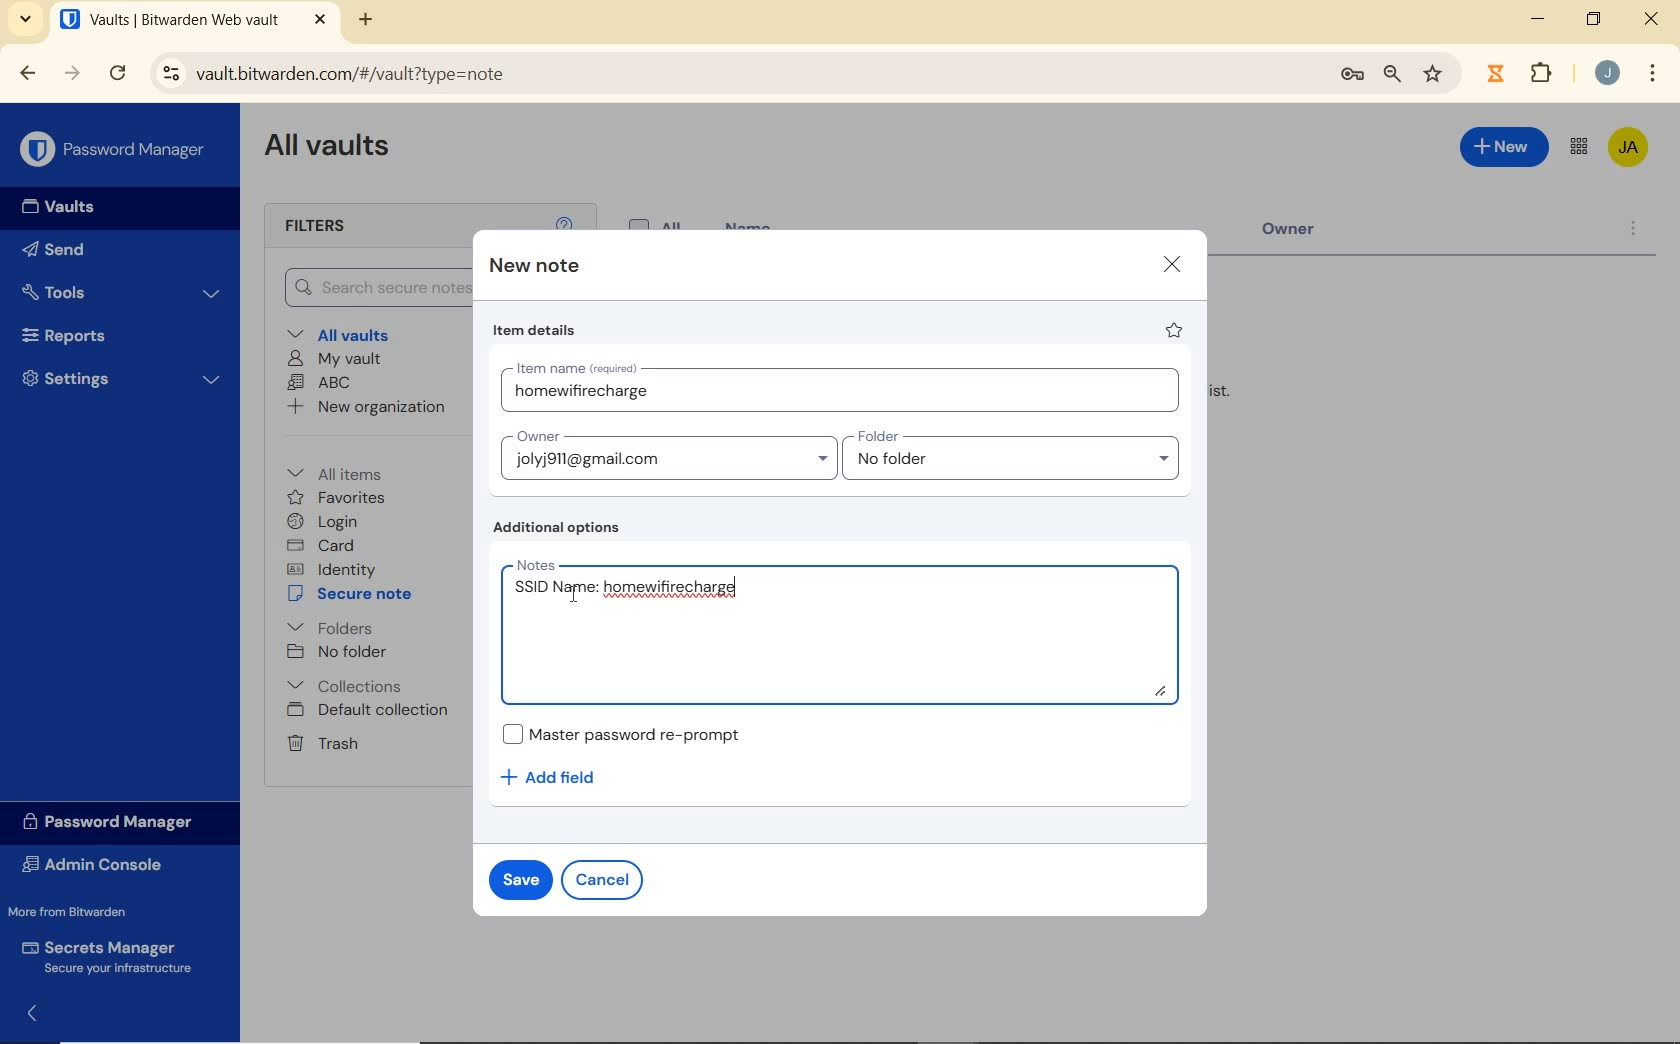 Image resolution: width=1680 pixels, height=1044 pixels. What do you see at coordinates (326, 521) in the screenshot?
I see `login` at bounding box center [326, 521].